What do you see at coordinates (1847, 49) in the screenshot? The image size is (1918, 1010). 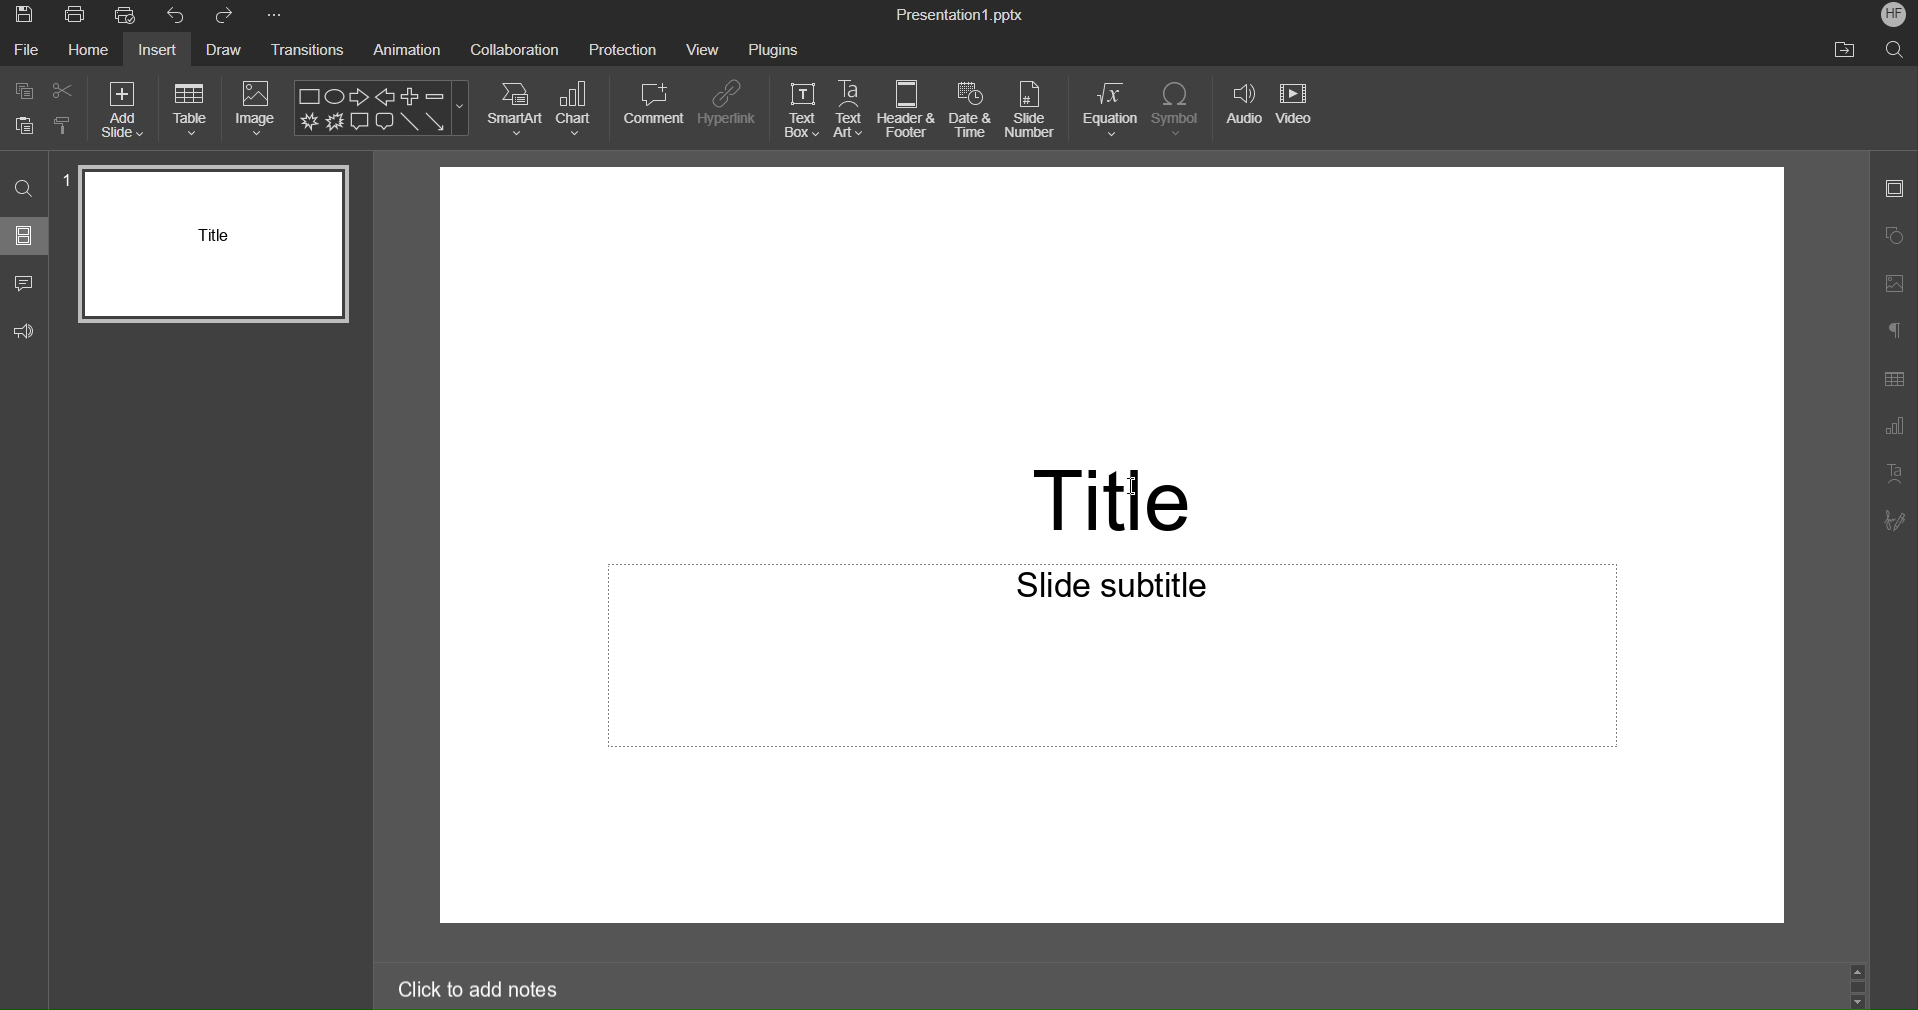 I see `file location` at bounding box center [1847, 49].